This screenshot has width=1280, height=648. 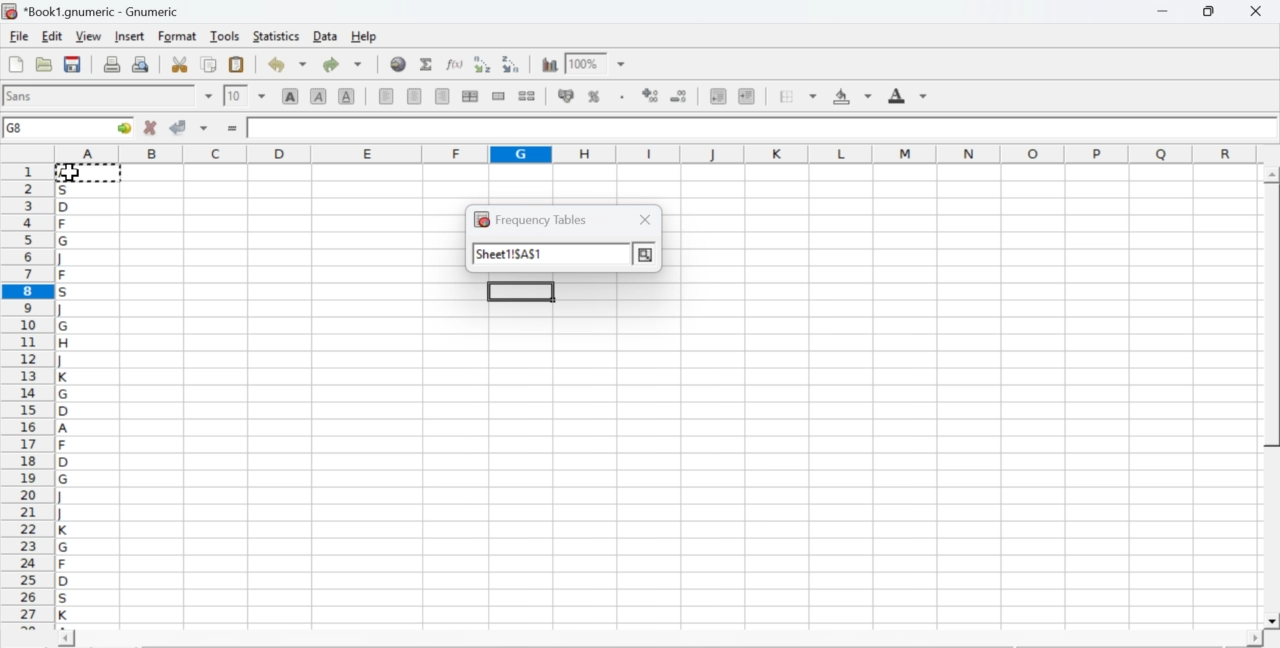 What do you see at coordinates (456, 63) in the screenshot?
I see `edit function in current cell` at bounding box center [456, 63].